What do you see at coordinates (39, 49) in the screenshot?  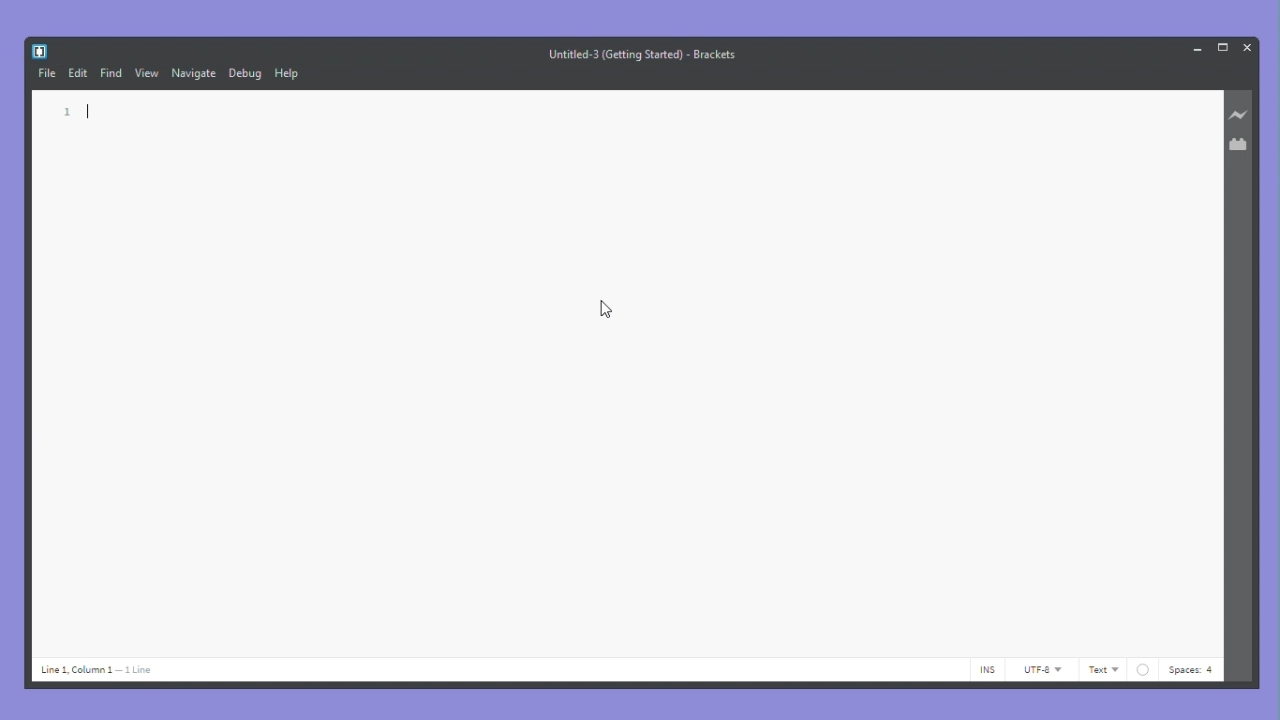 I see `Brackets logo` at bounding box center [39, 49].